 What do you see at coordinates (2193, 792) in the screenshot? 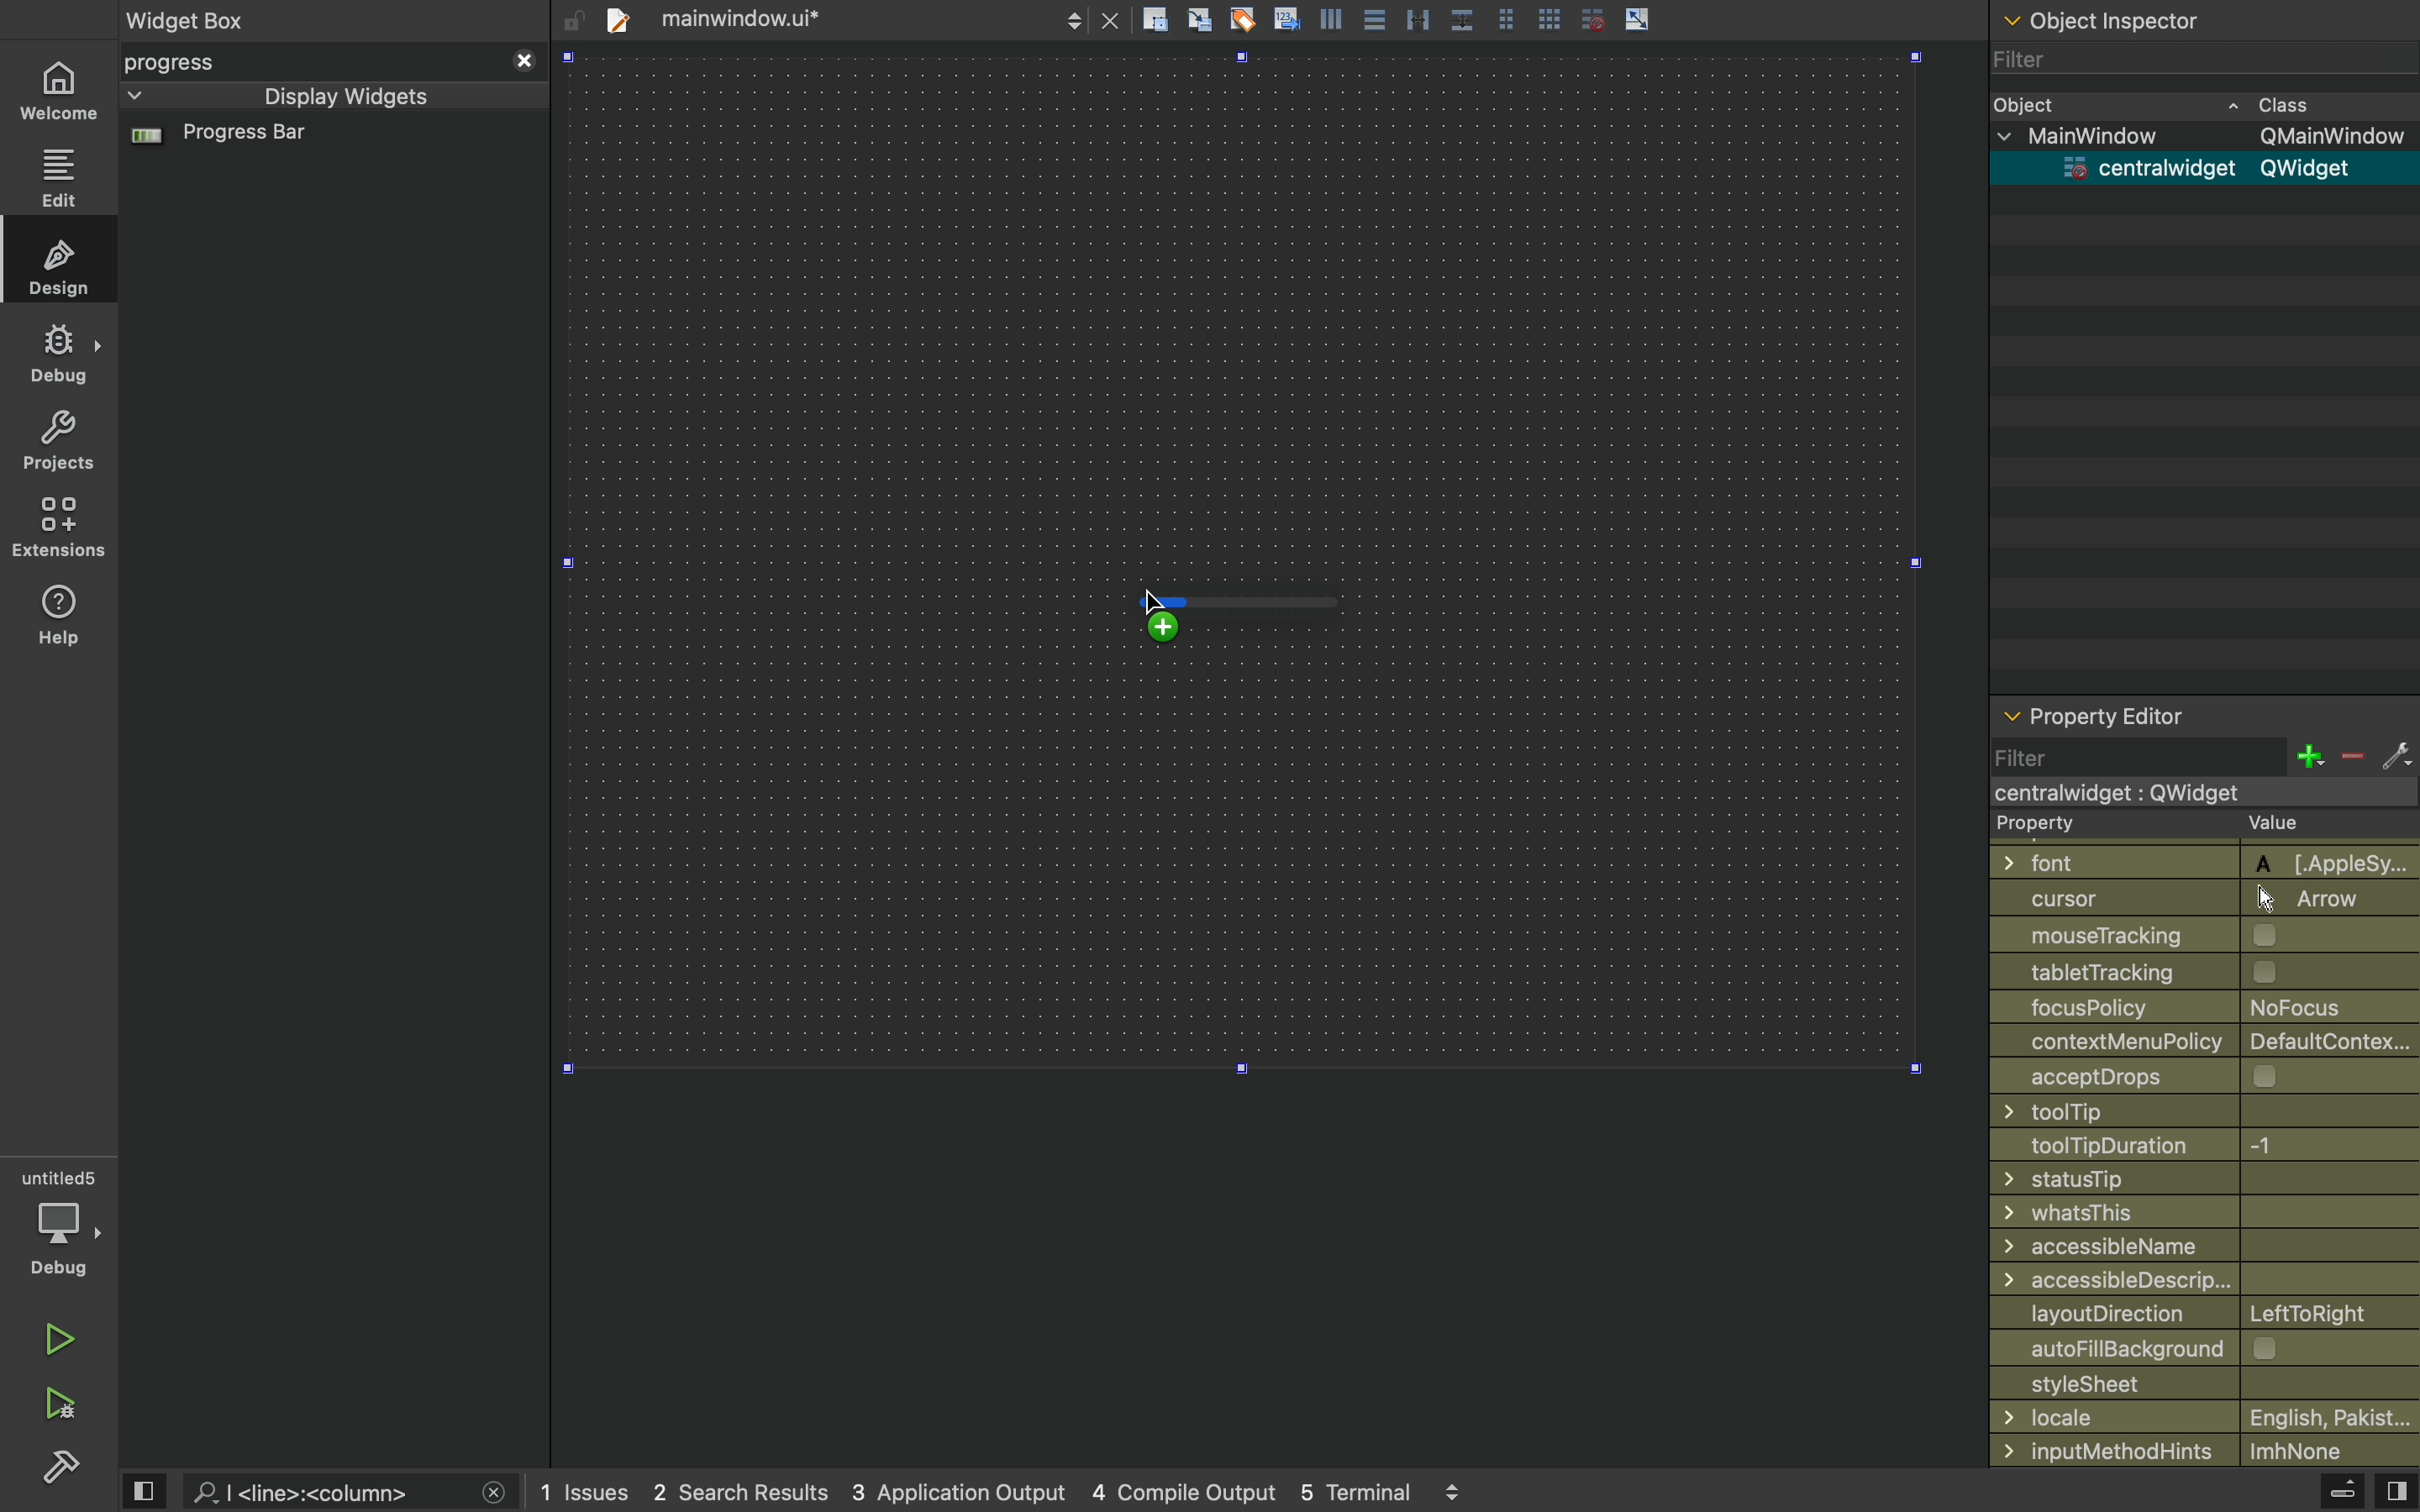
I see `centrawidget` at bounding box center [2193, 792].